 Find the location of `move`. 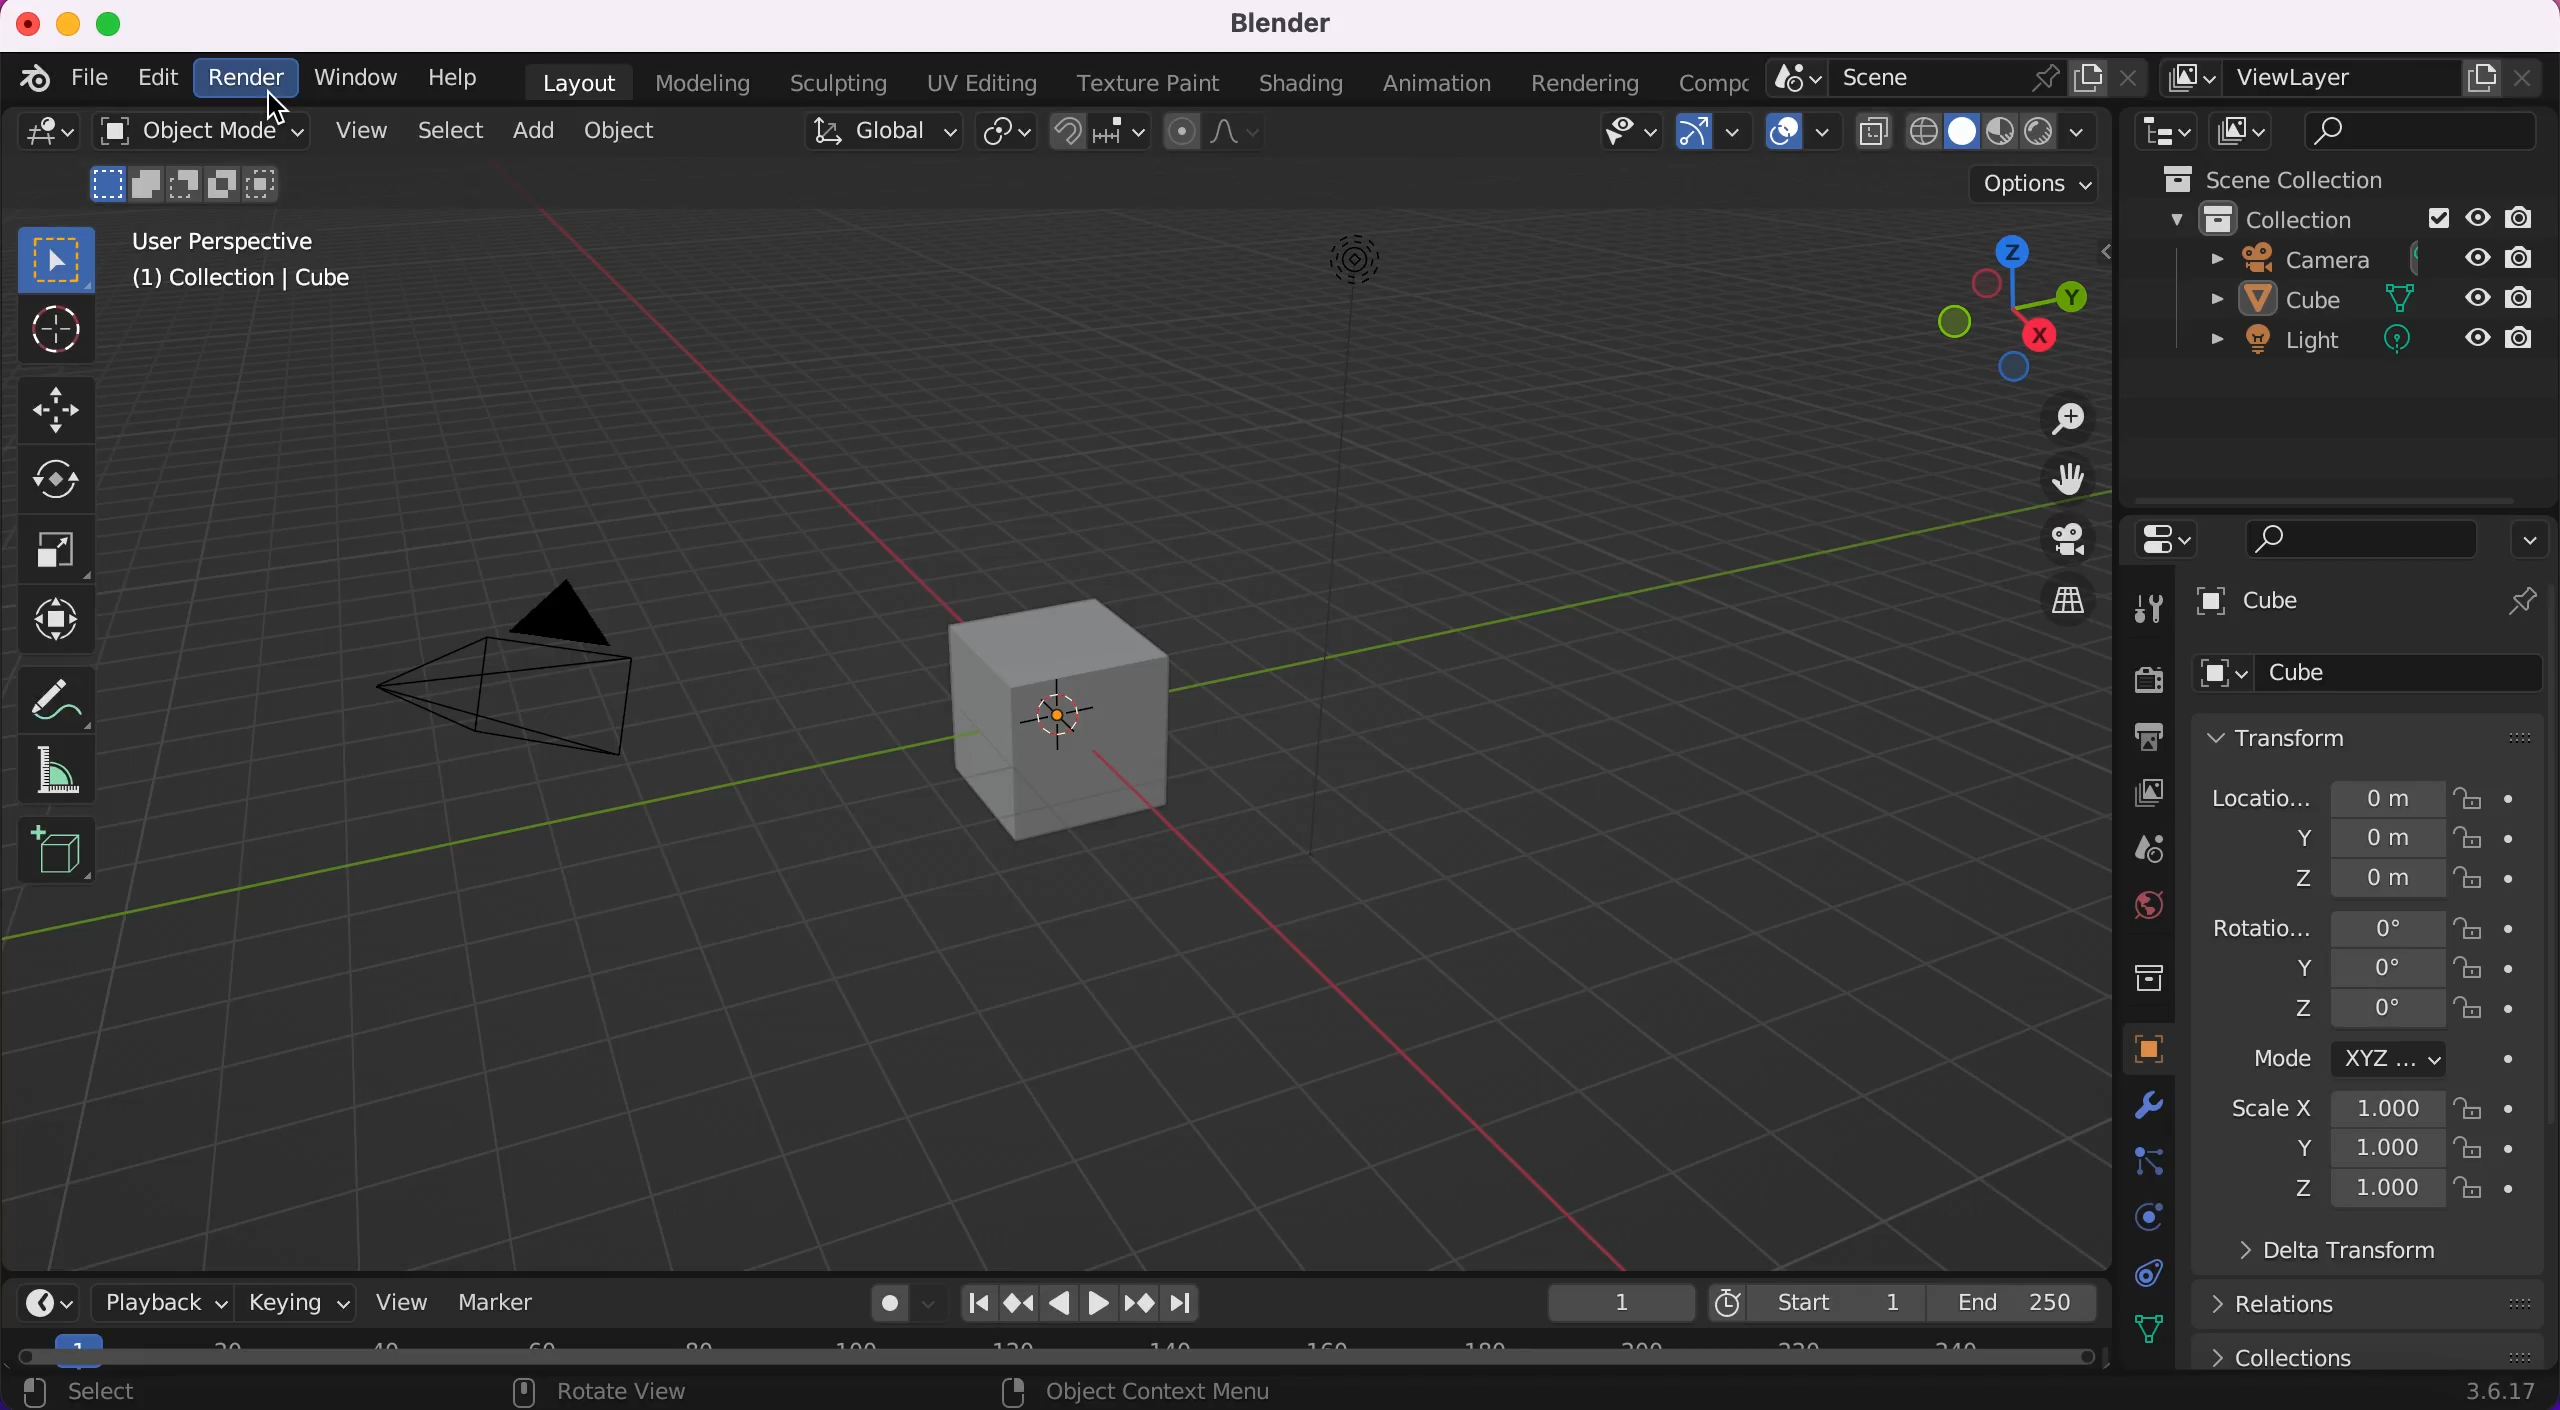

move is located at coordinates (67, 408).